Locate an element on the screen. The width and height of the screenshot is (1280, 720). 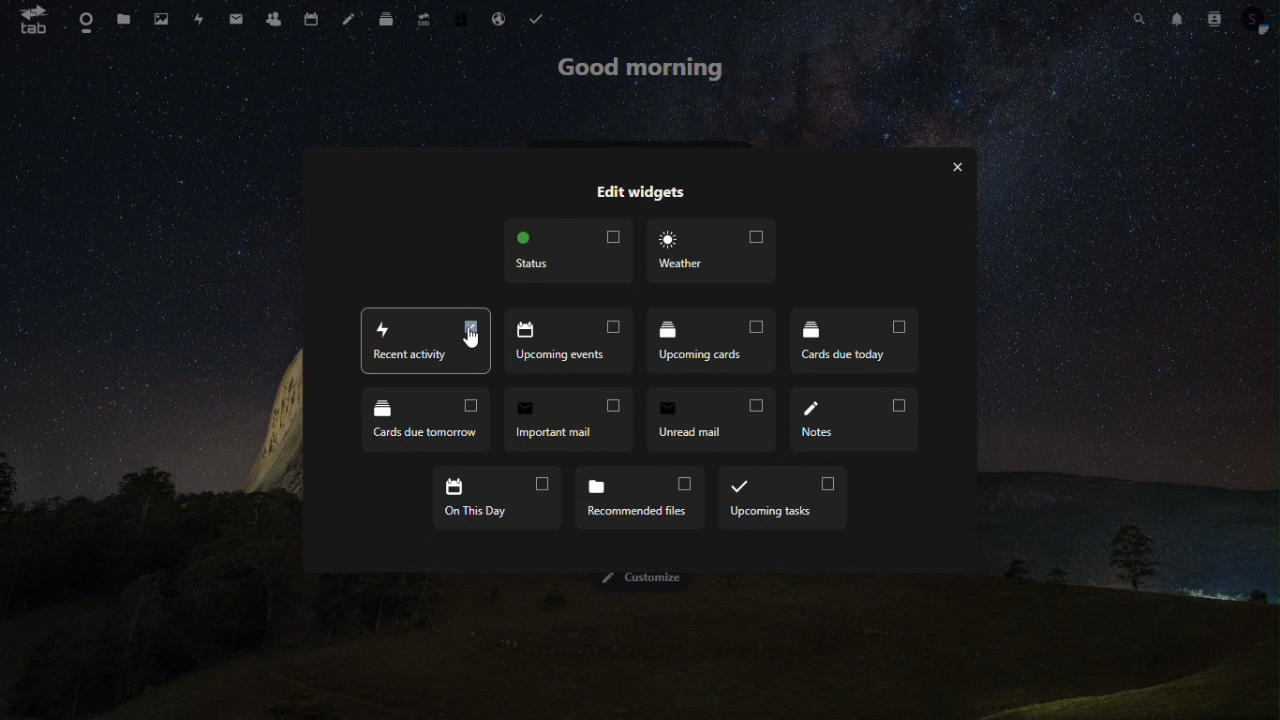
tab is located at coordinates (30, 20).